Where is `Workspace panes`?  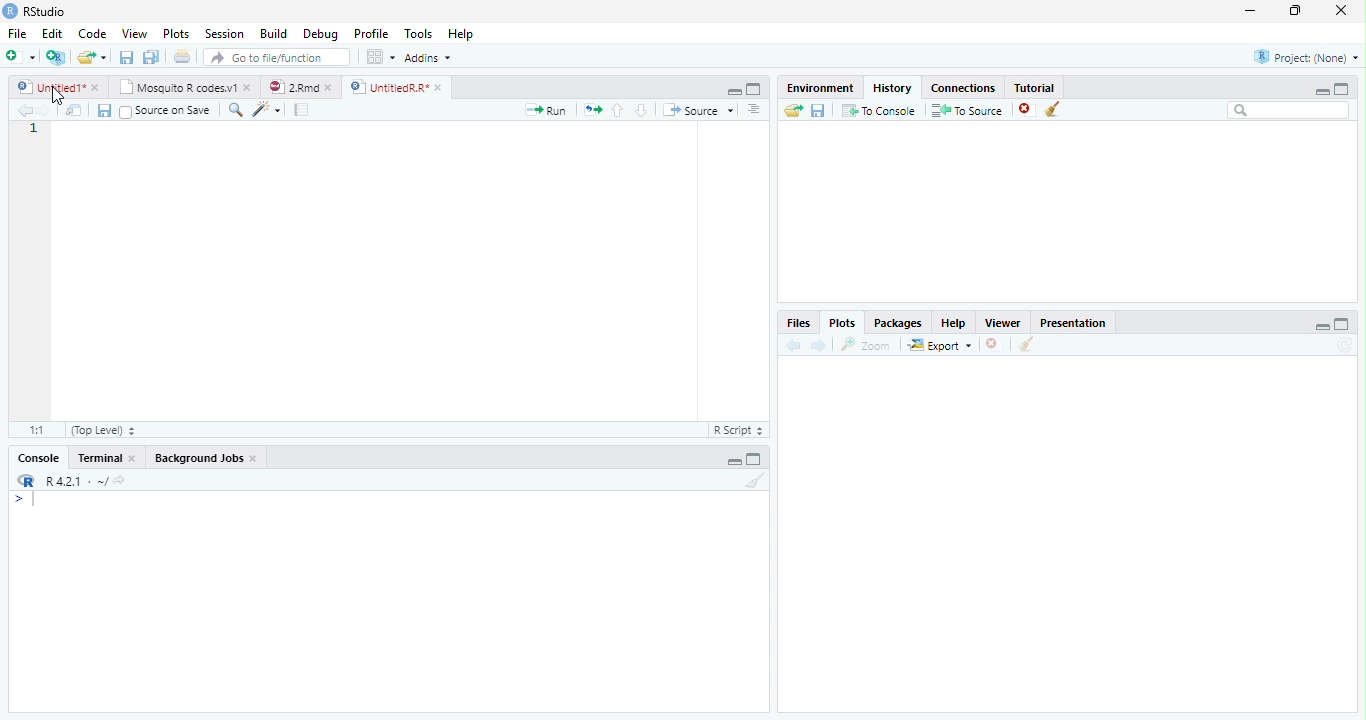
Workspace panes is located at coordinates (379, 56).